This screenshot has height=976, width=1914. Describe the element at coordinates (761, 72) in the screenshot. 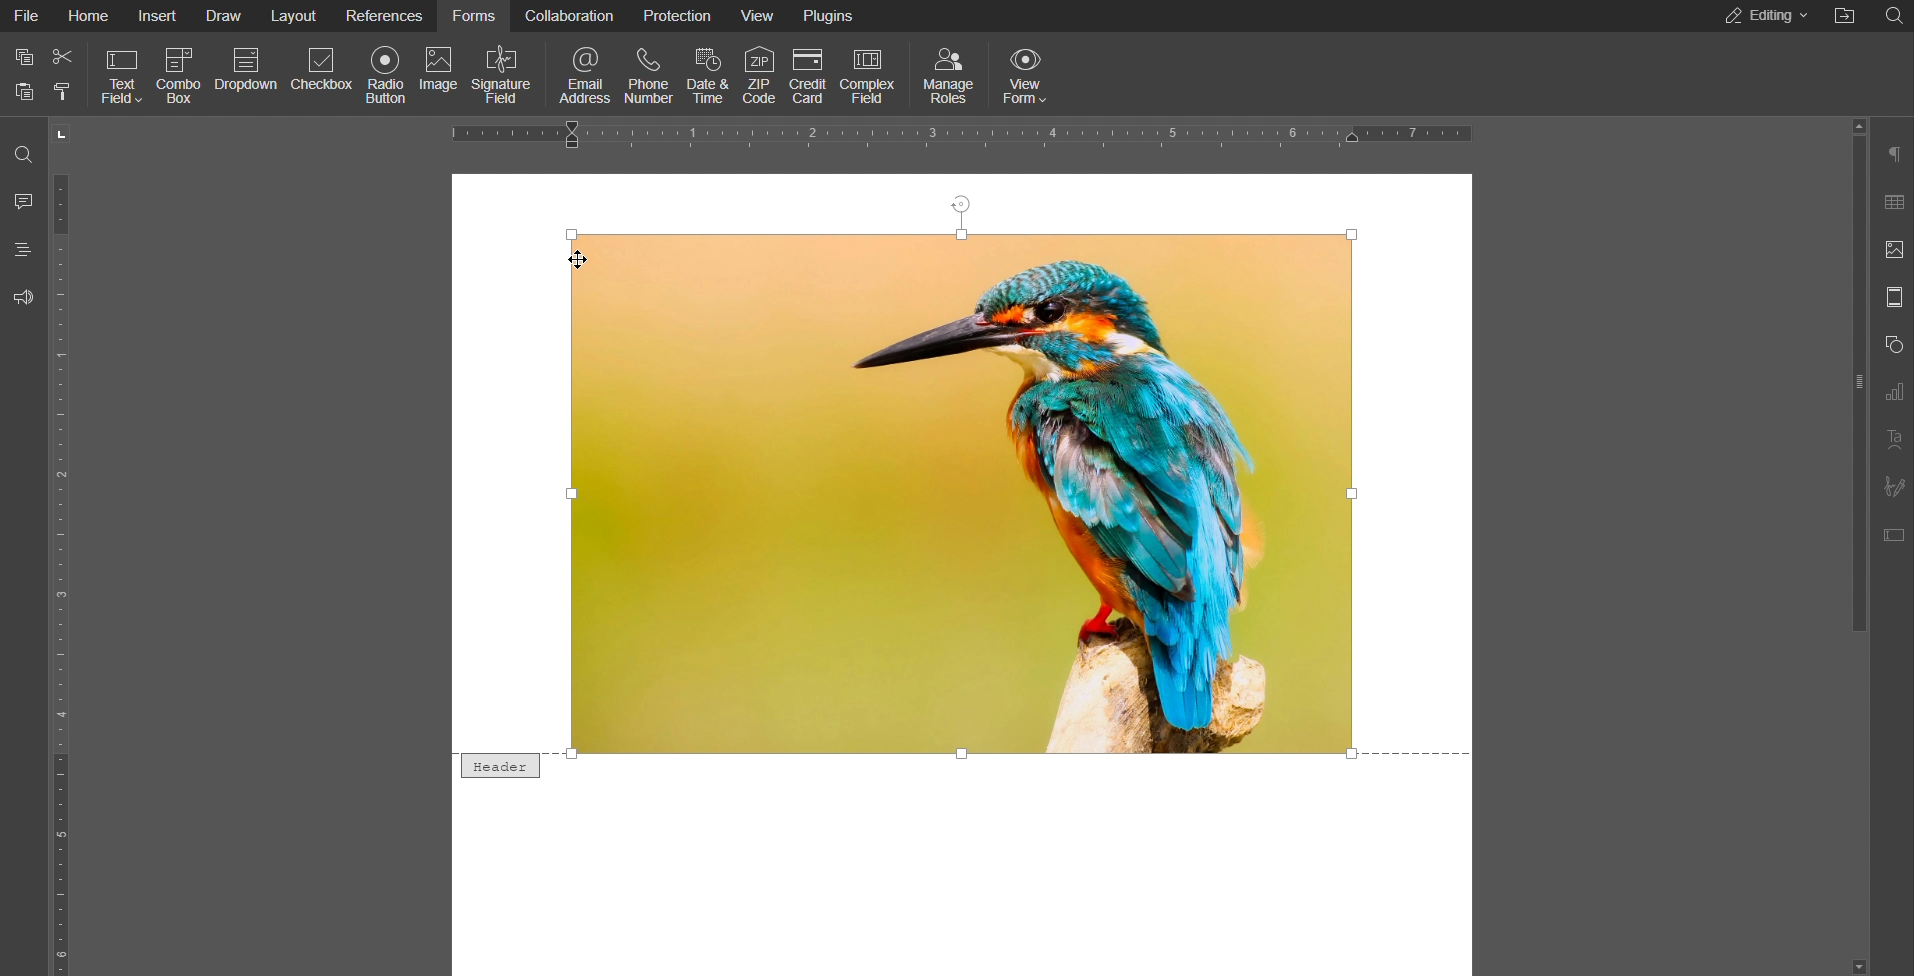

I see `Zip Code` at that location.